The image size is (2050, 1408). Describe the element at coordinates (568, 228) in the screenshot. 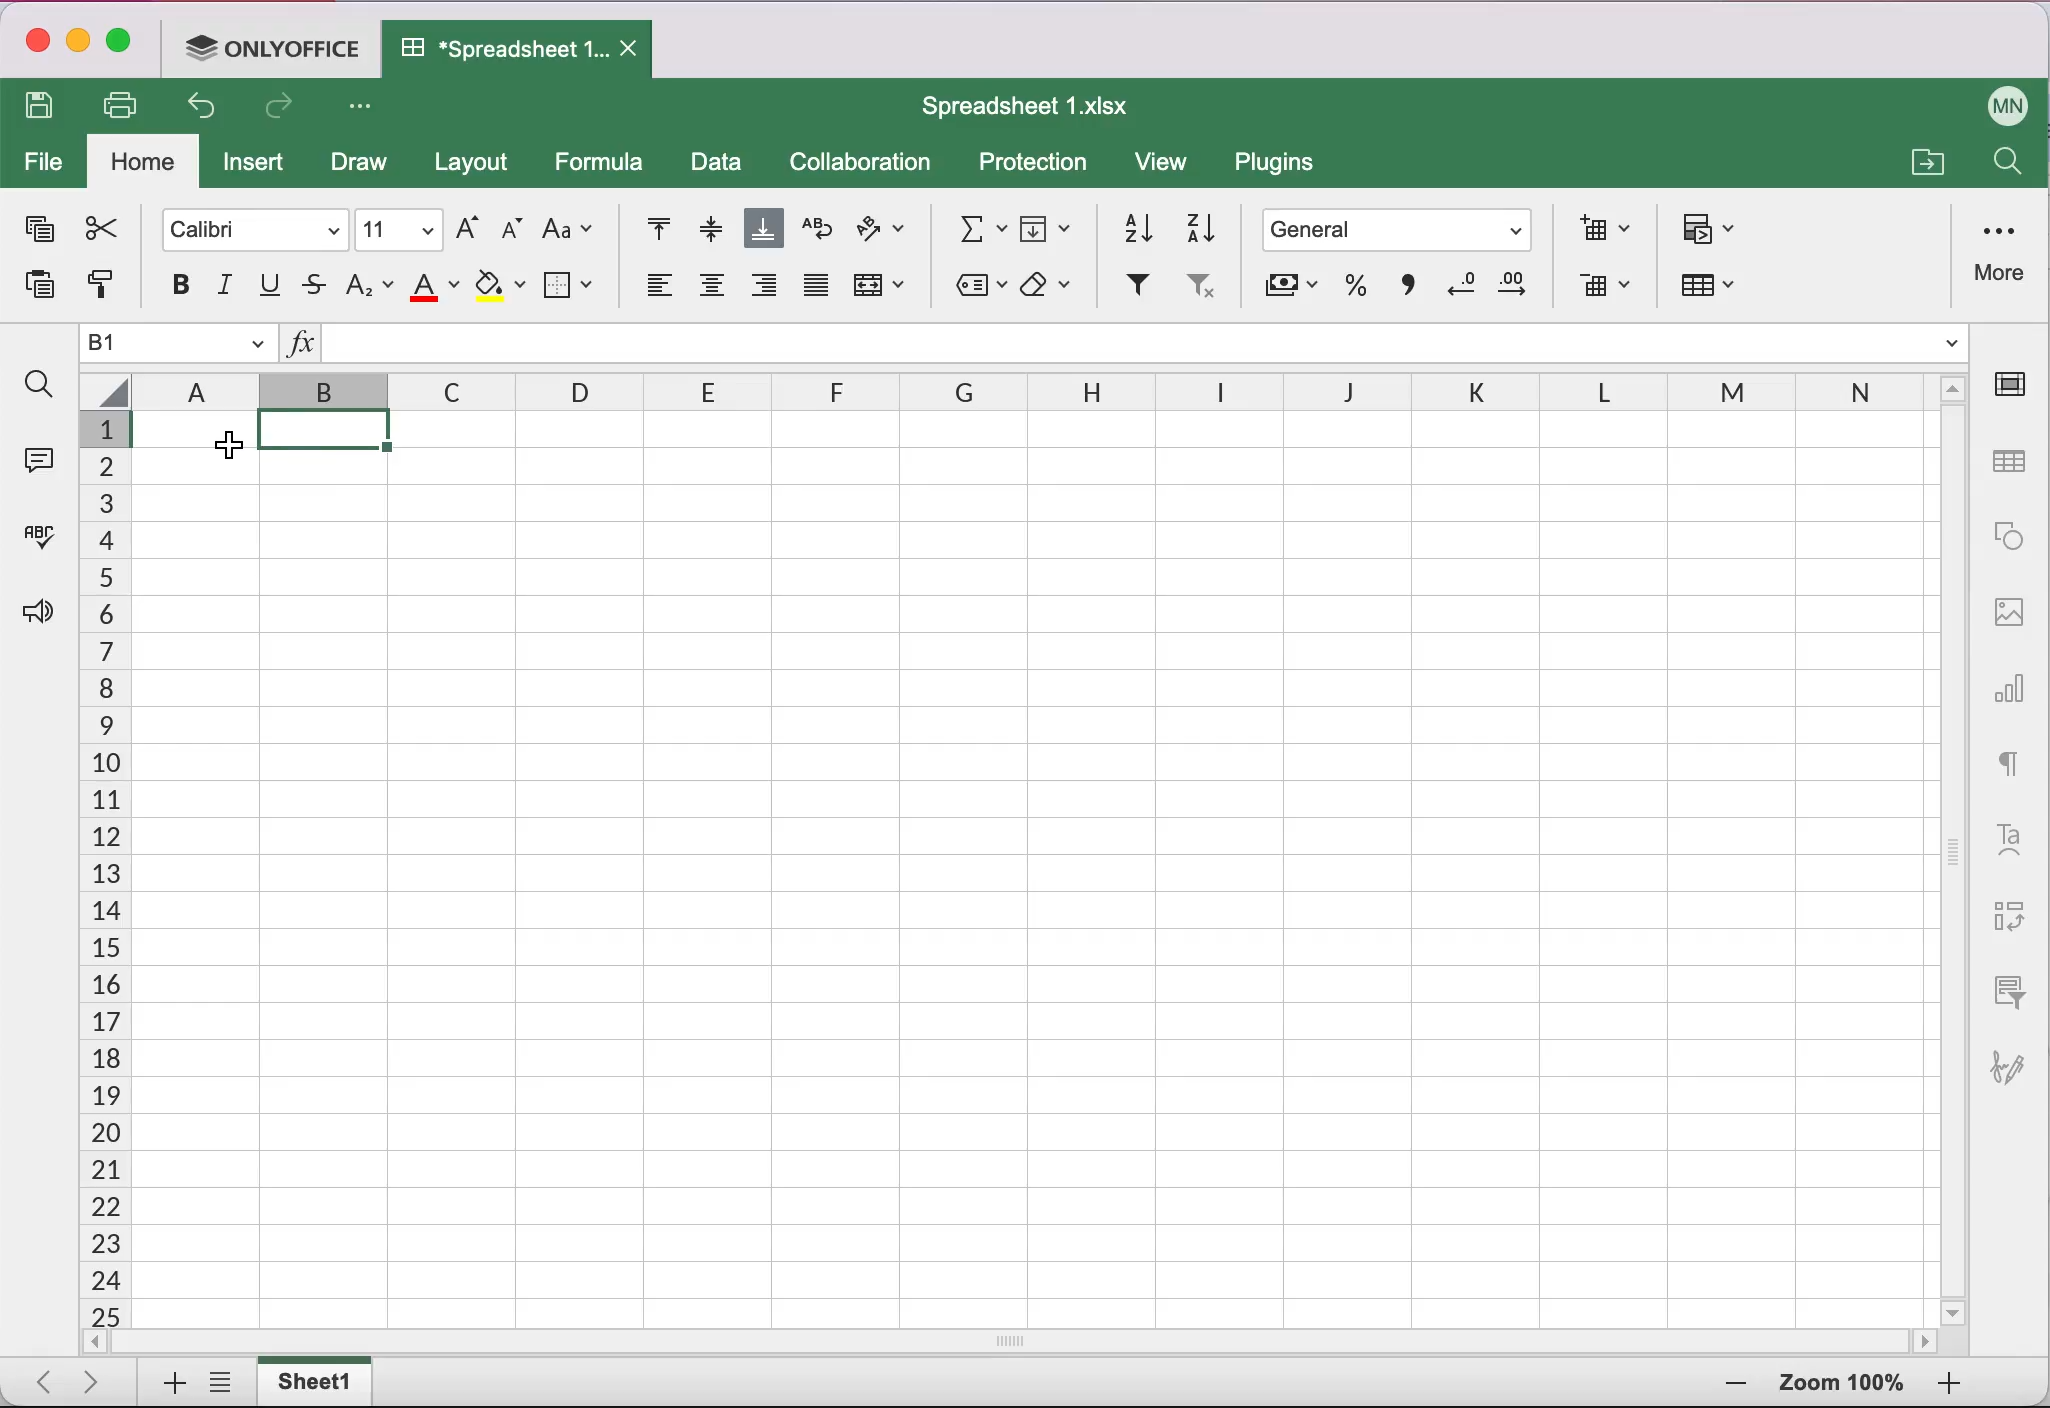

I see `change case` at that location.